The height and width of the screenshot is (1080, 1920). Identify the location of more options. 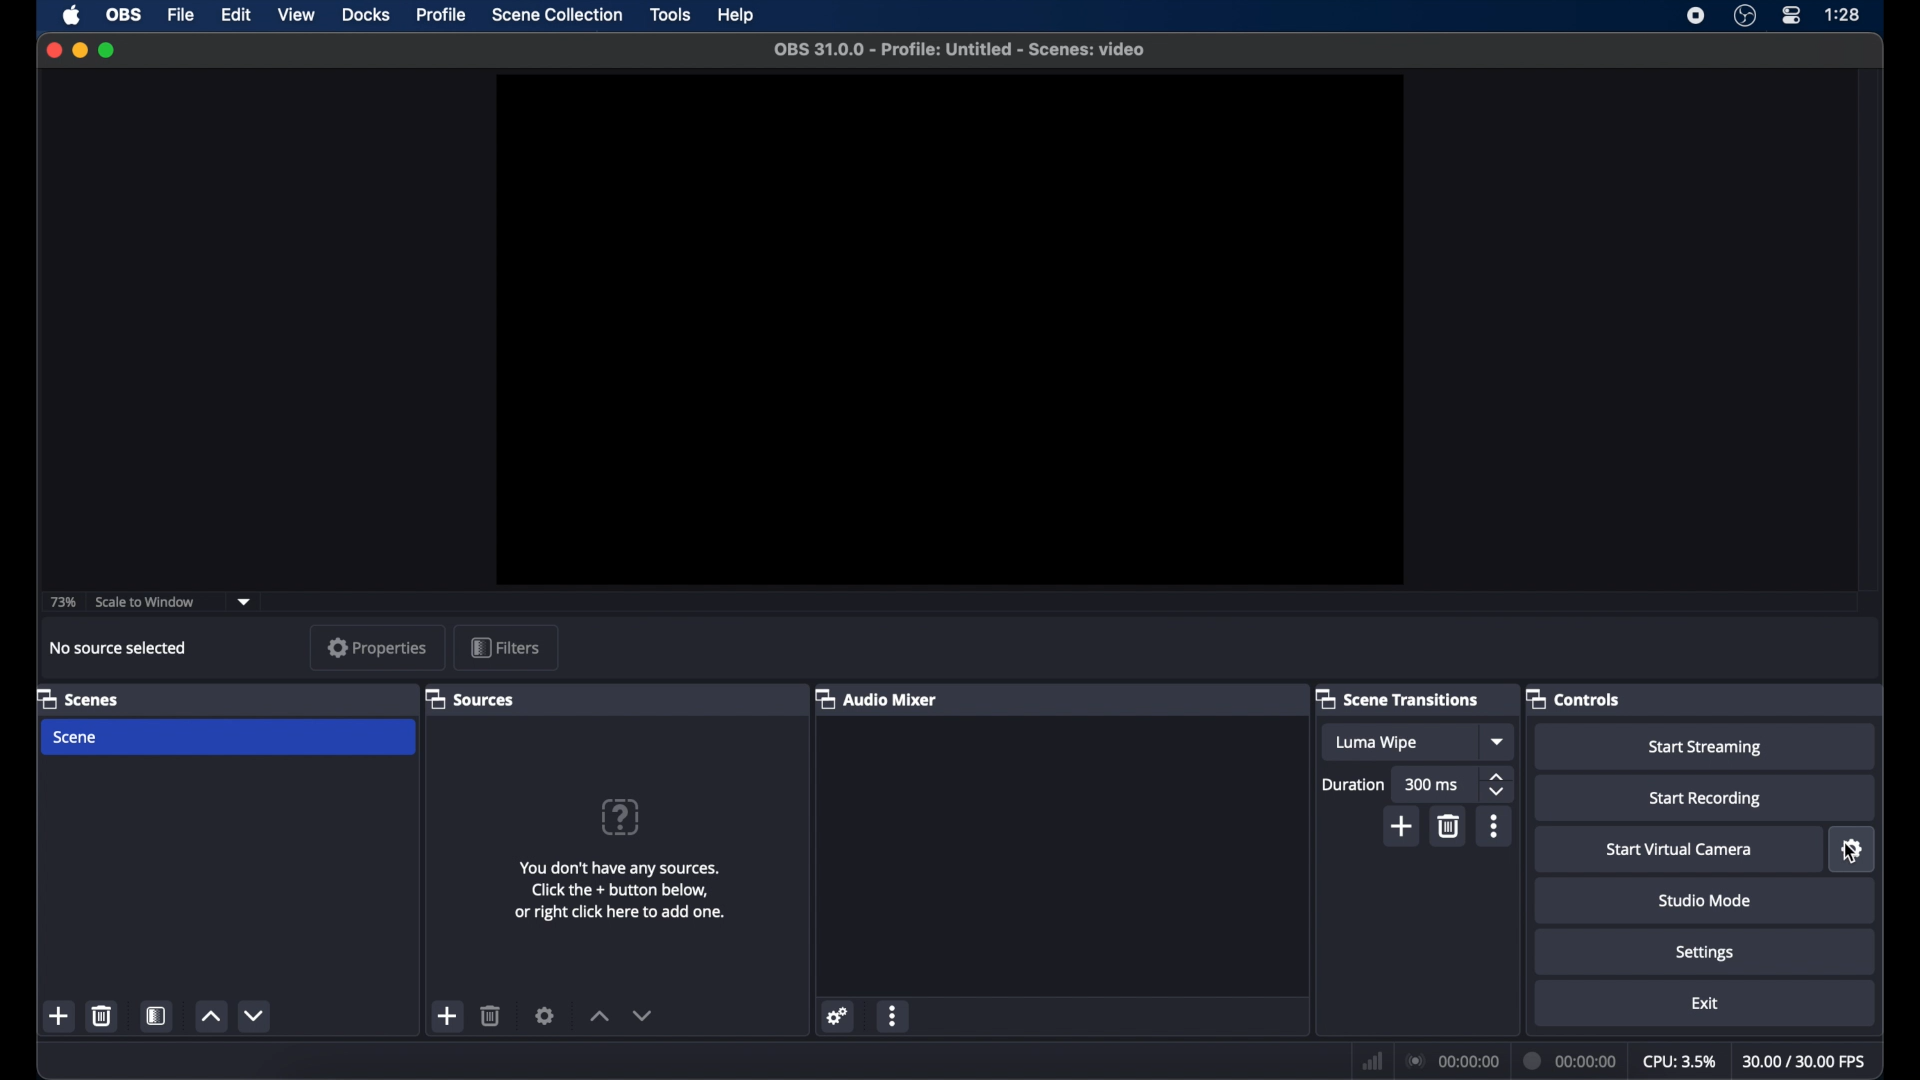
(895, 1016).